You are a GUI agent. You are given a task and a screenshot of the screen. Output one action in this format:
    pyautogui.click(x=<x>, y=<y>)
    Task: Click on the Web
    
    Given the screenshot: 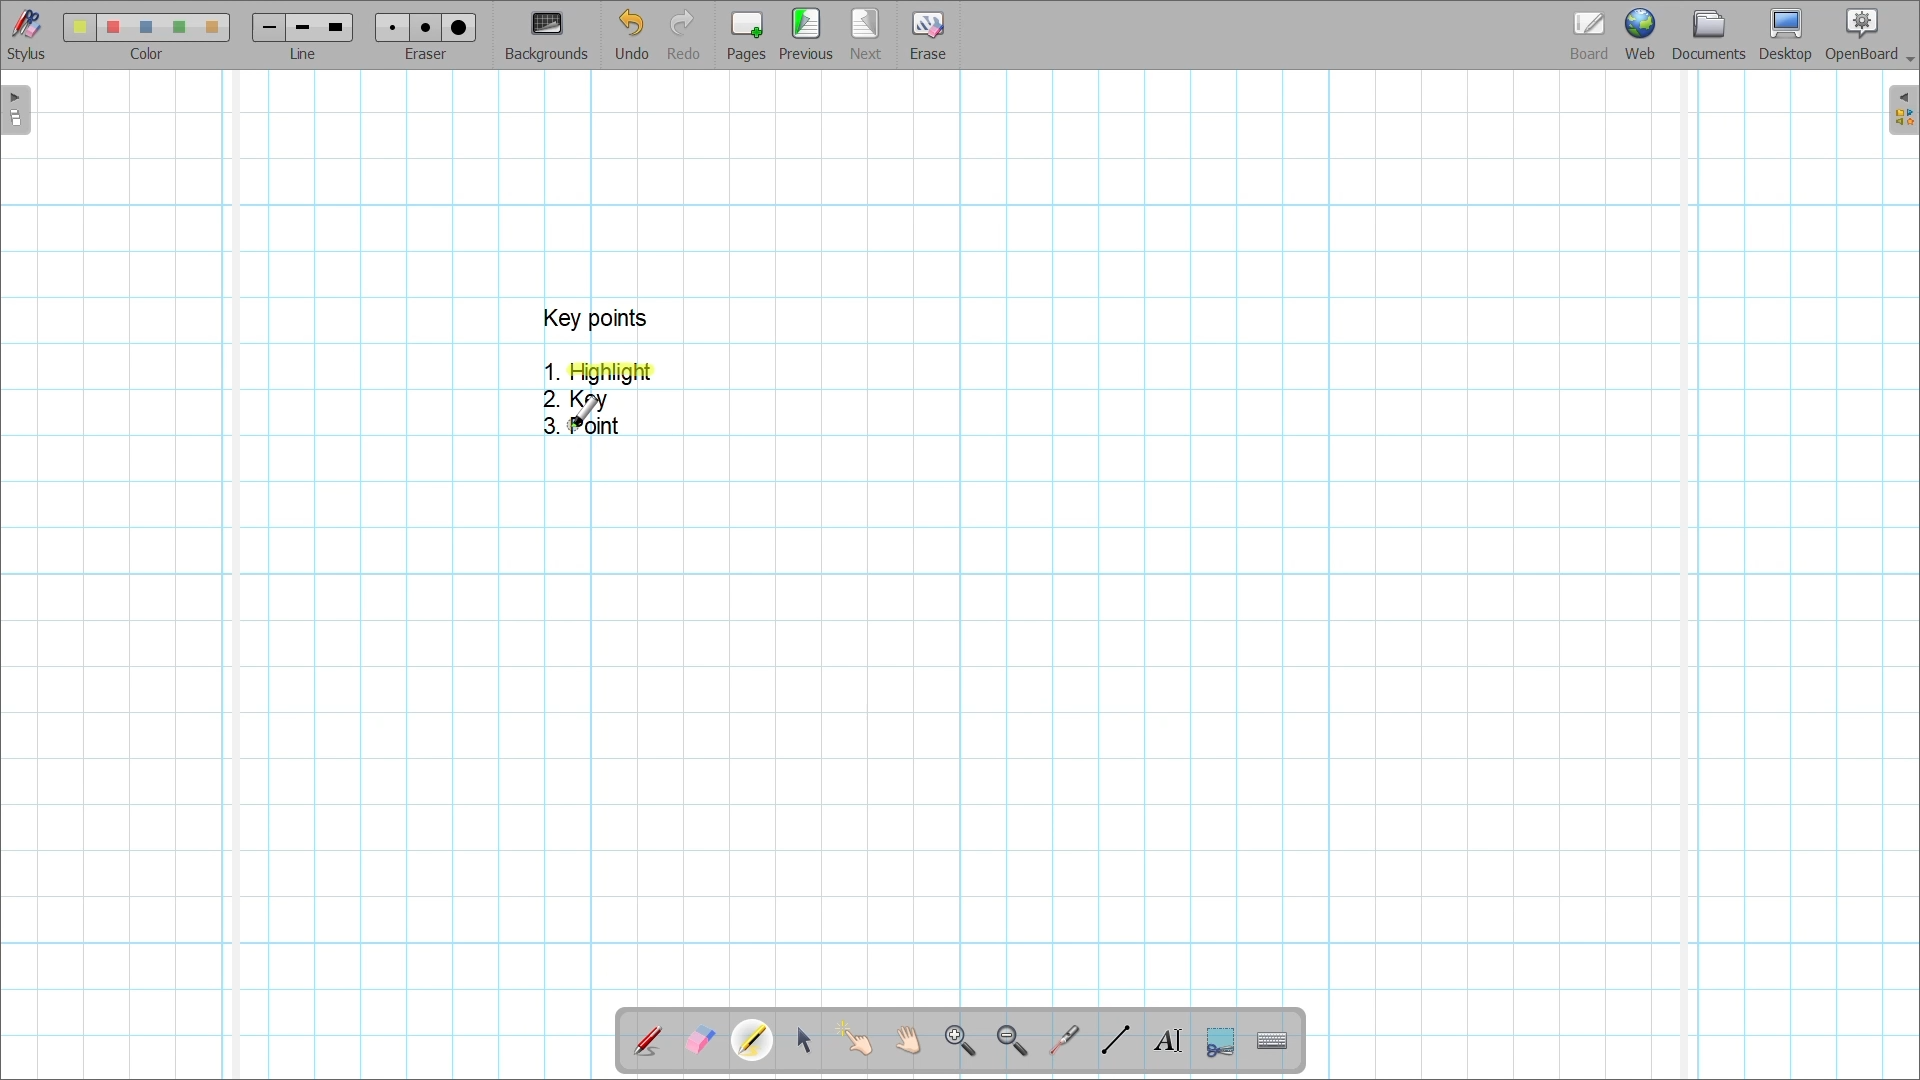 What is the action you would take?
    pyautogui.click(x=1640, y=34)
    